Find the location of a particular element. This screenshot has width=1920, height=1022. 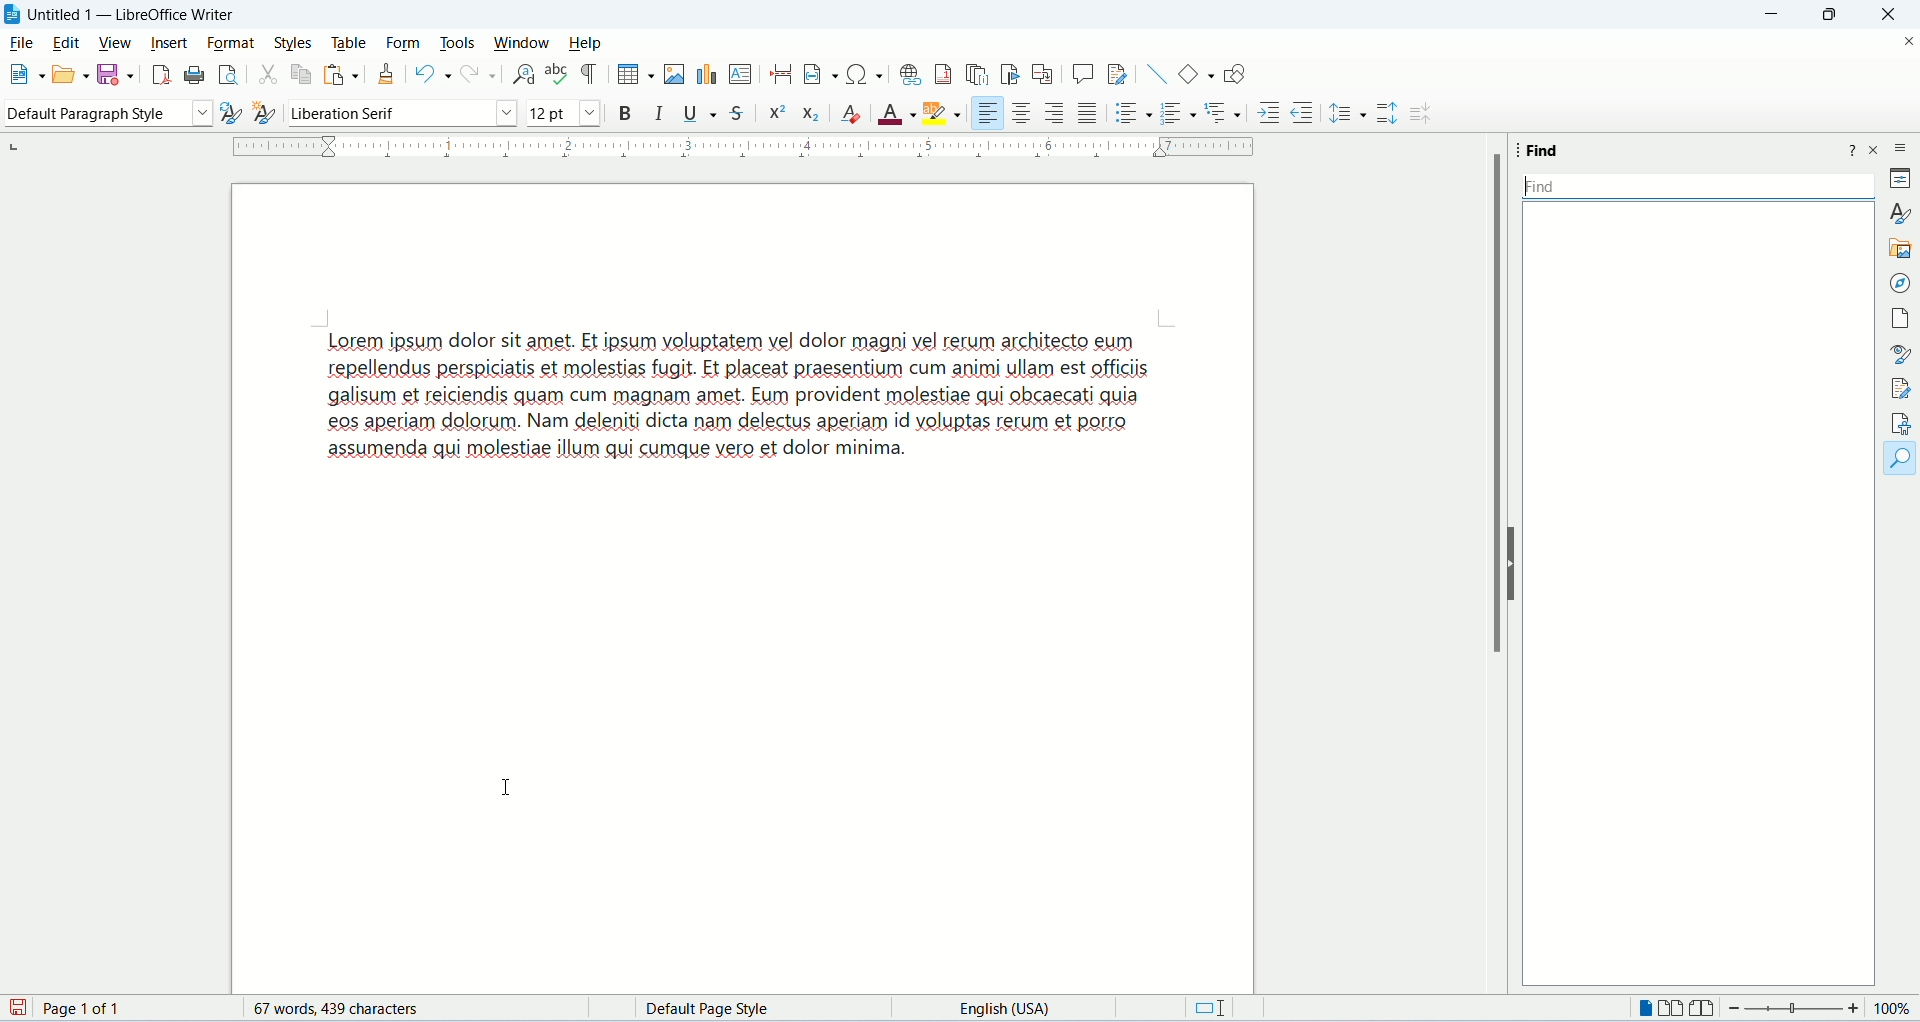

insert chart is located at coordinates (706, 74).